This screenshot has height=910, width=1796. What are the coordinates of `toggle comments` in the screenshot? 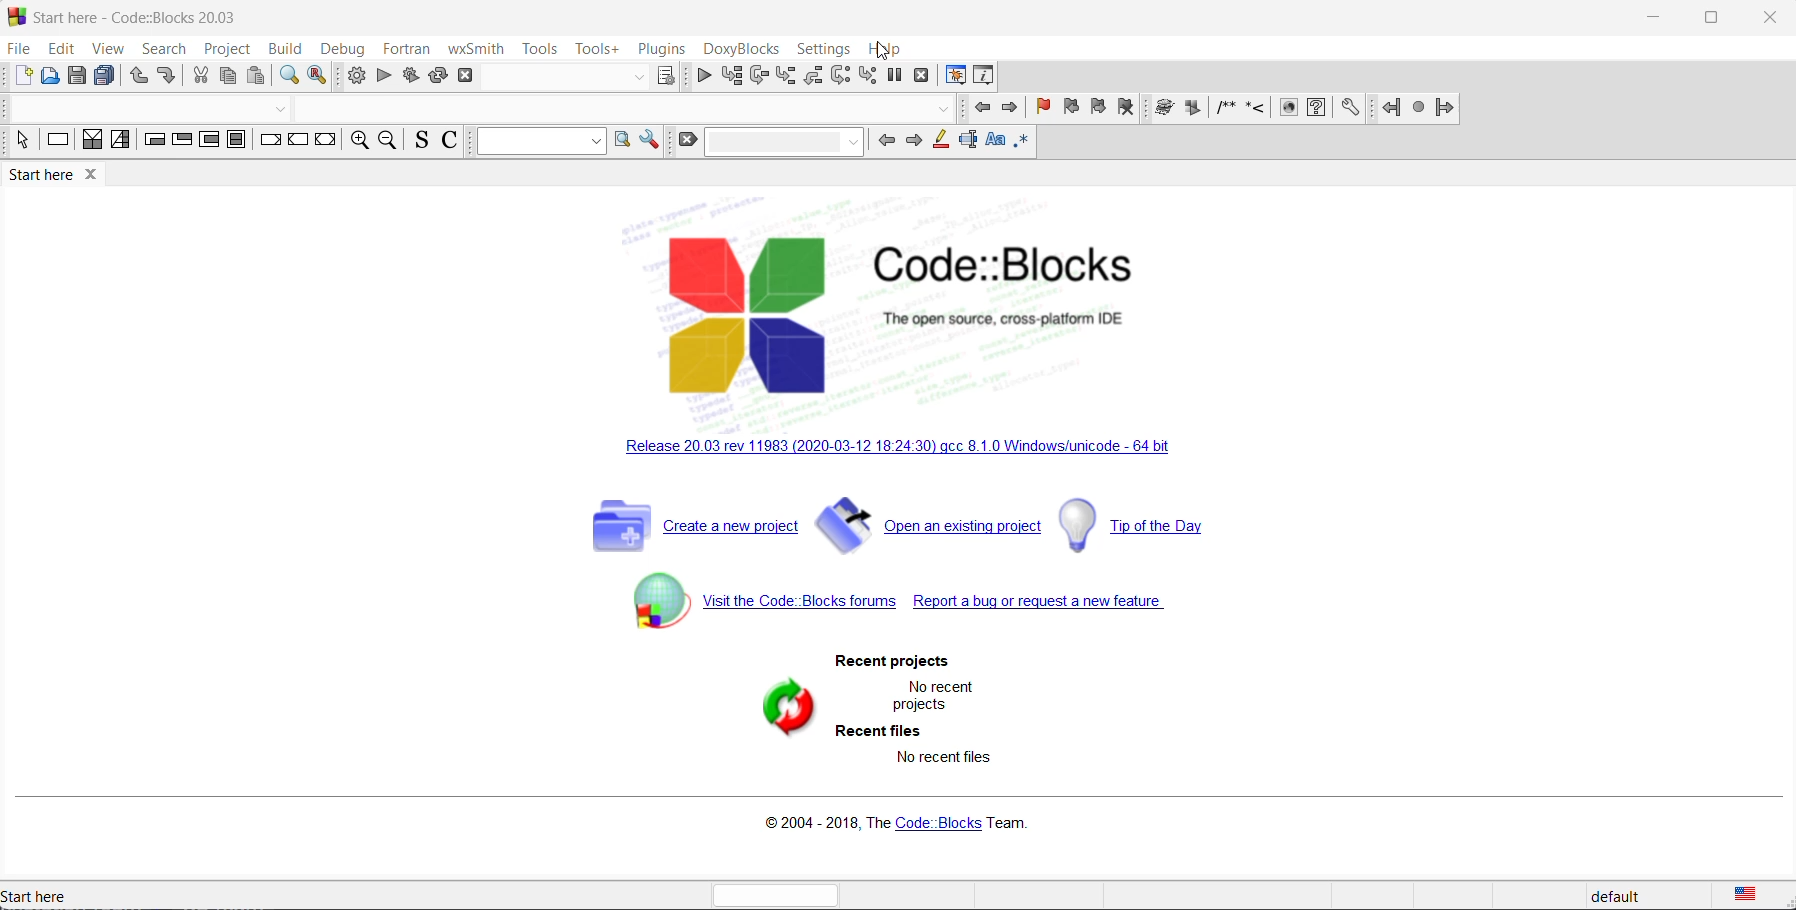 It's located at (448, 143).